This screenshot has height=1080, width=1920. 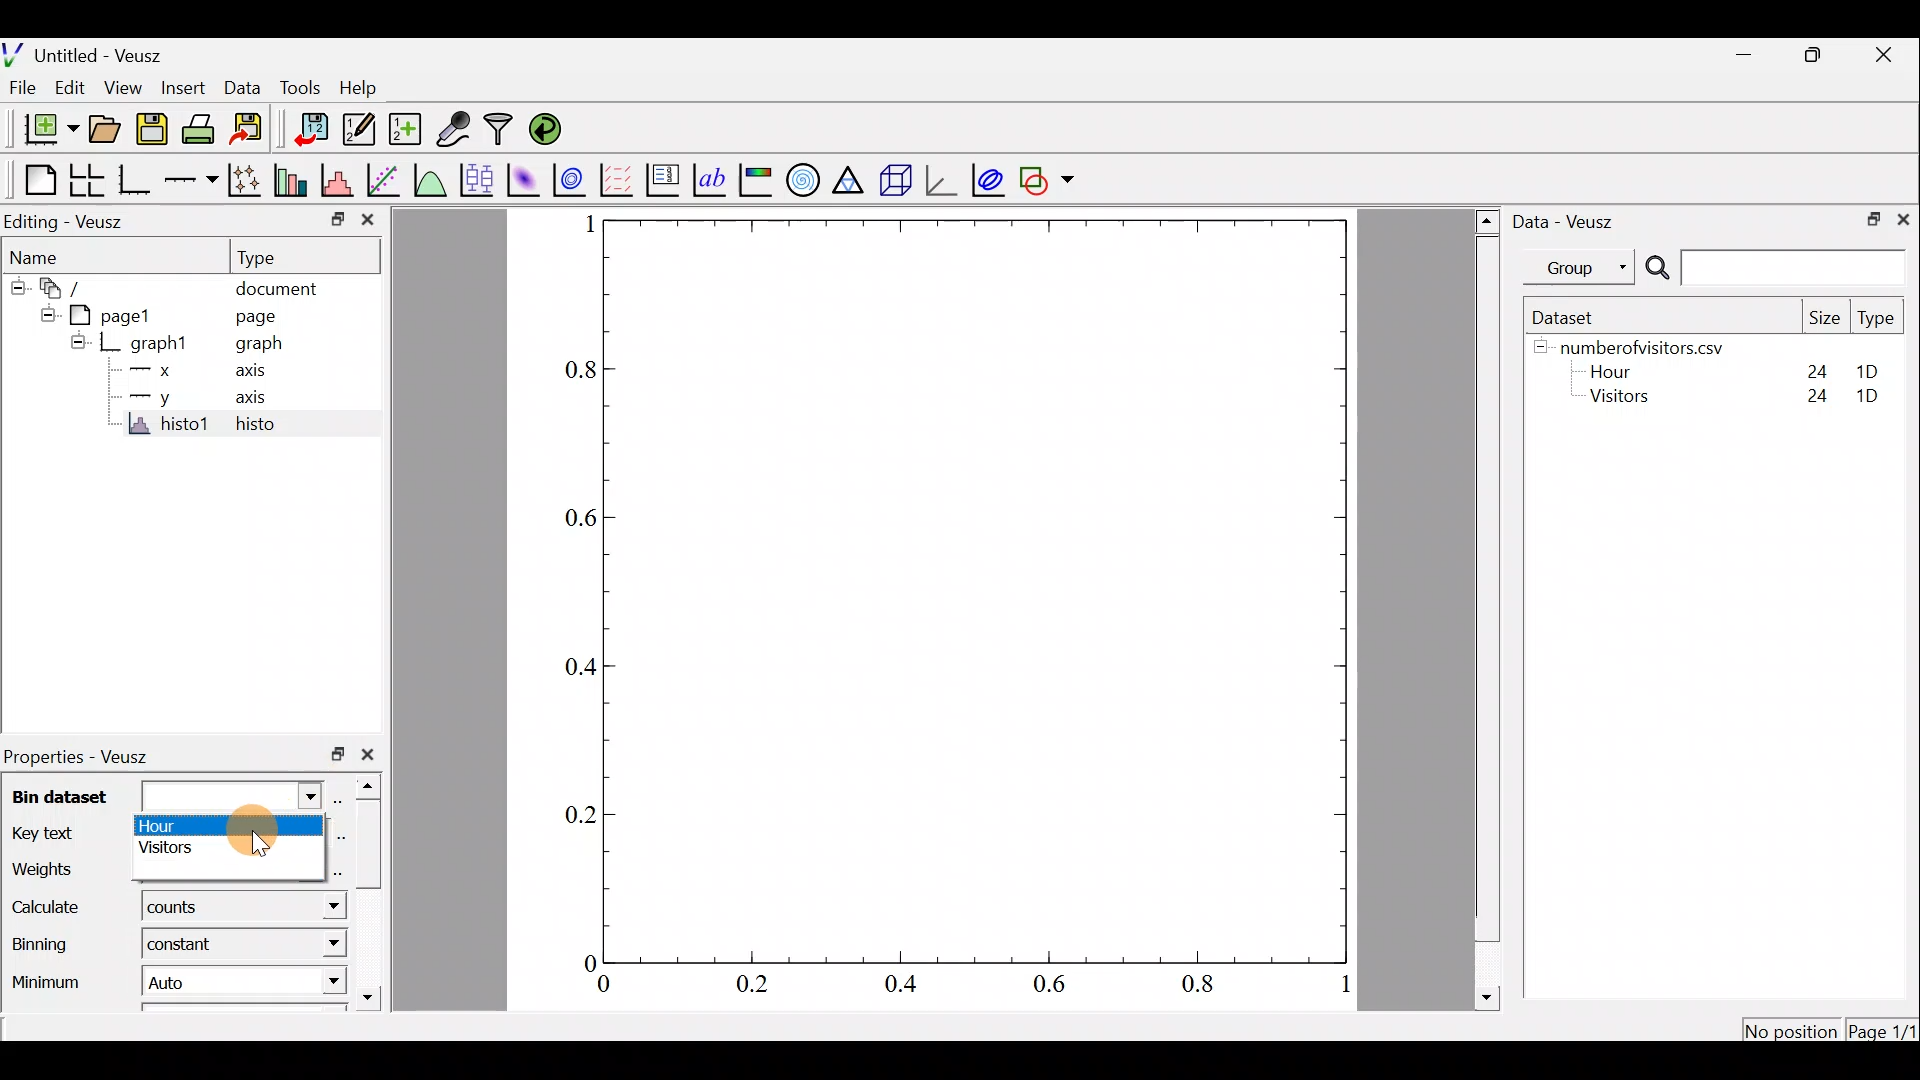 What do you see at coordinates (305, 128) in the screenshot?
I see `import data into Veusz` at bounding box center [305, 128].